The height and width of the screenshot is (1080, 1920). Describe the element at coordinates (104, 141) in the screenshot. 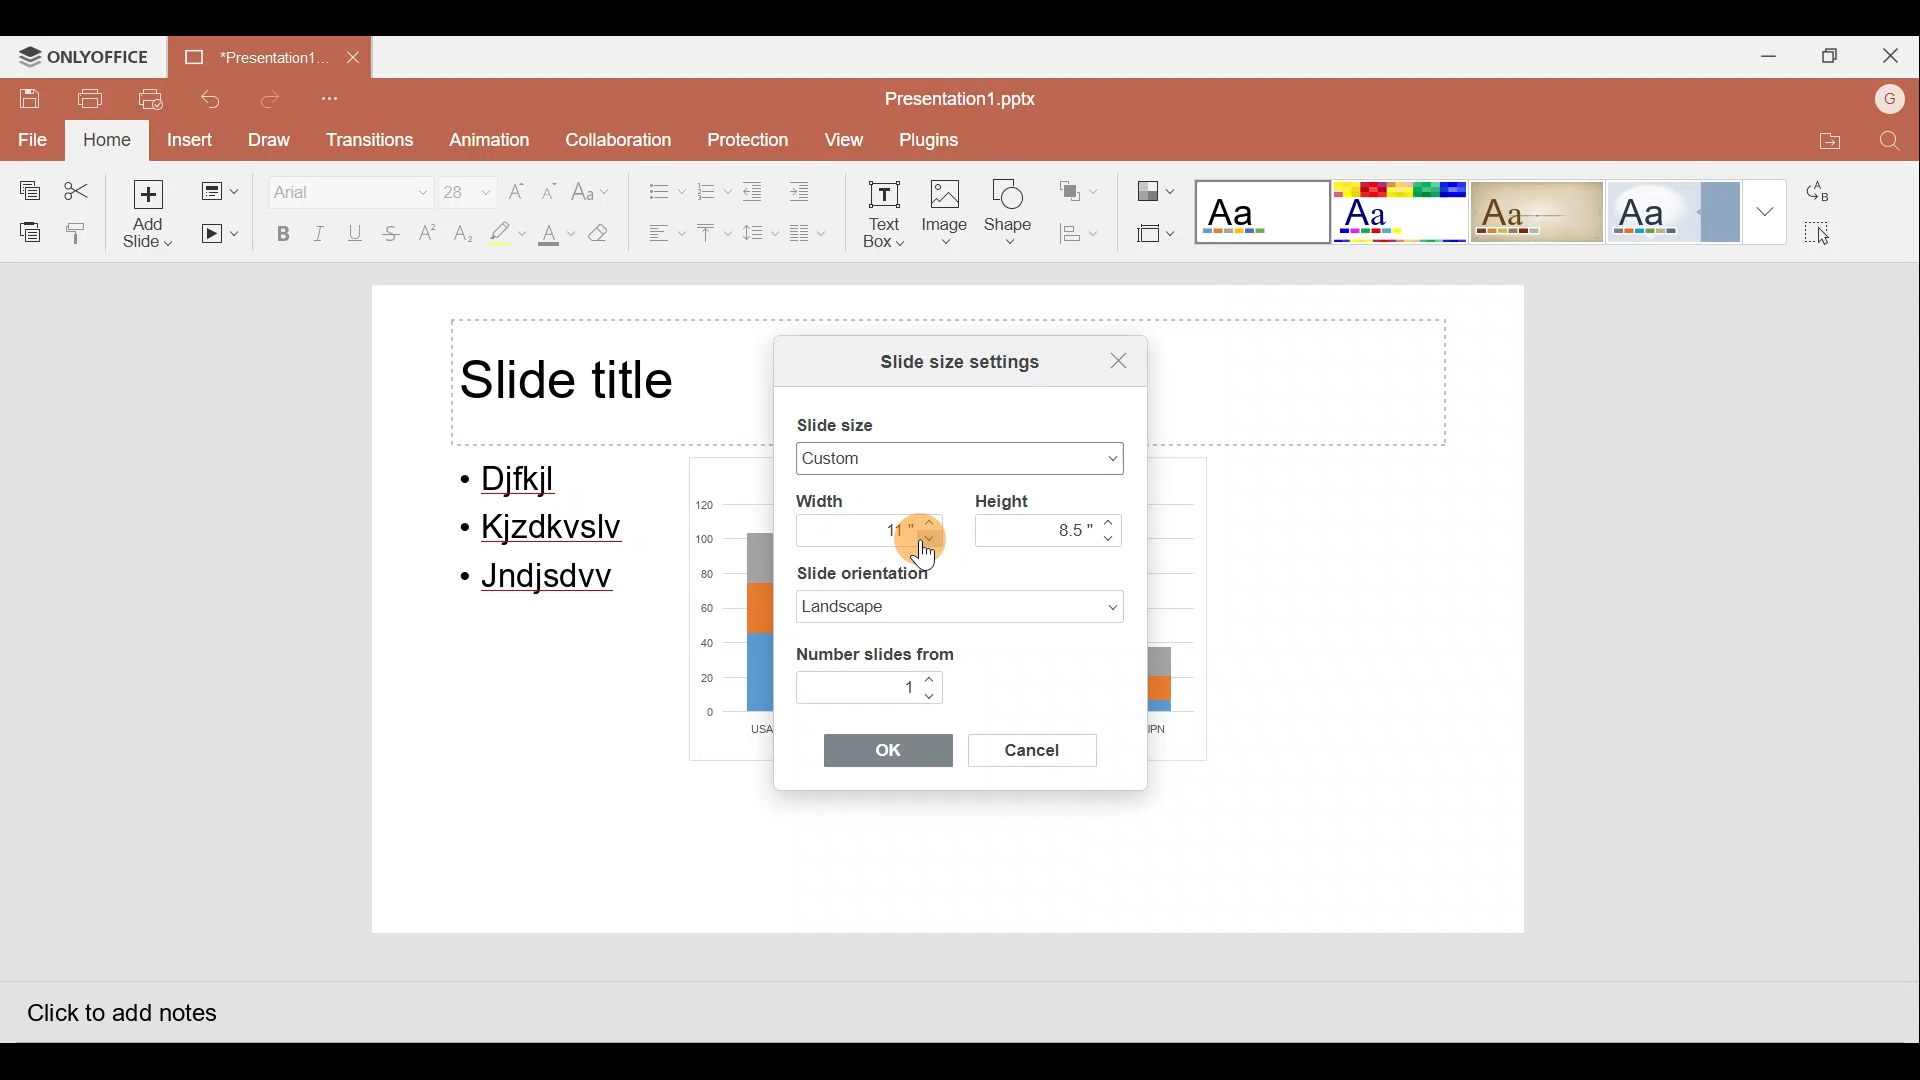

I see `Home` at that location.